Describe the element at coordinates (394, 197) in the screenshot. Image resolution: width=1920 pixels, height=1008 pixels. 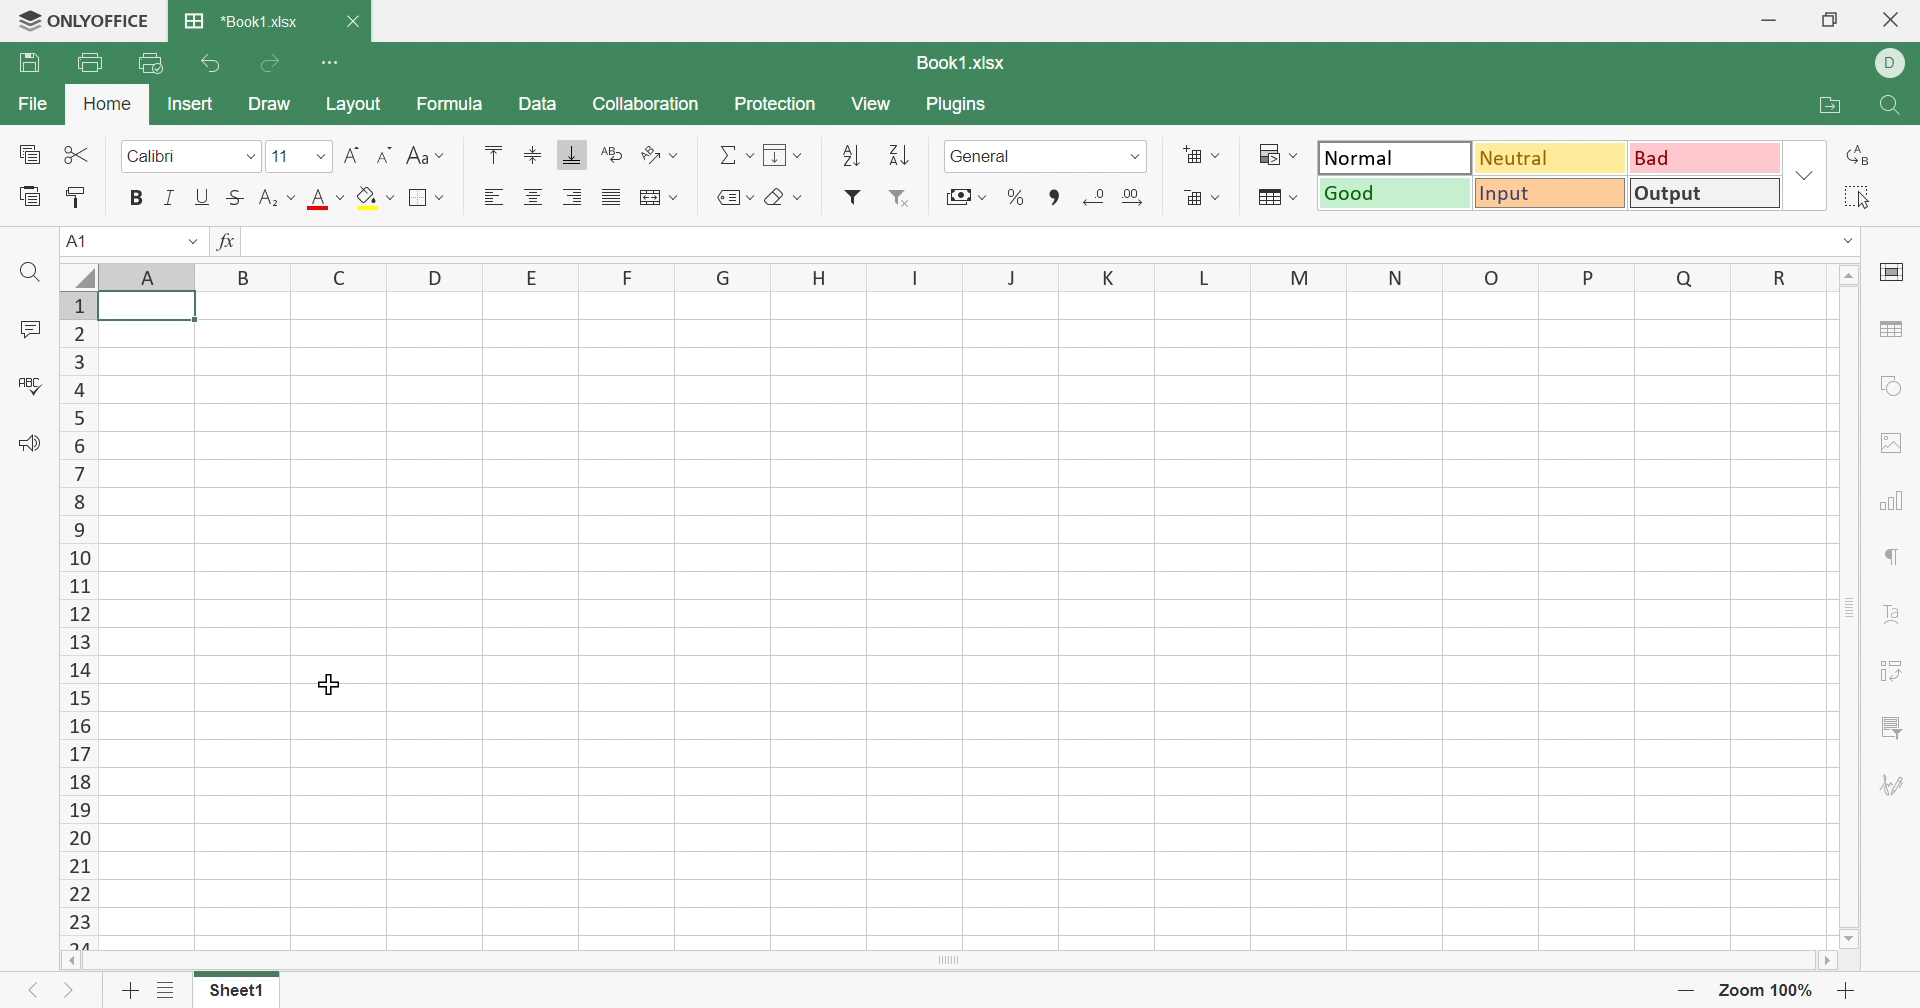
I see `Drop Down` at that location.